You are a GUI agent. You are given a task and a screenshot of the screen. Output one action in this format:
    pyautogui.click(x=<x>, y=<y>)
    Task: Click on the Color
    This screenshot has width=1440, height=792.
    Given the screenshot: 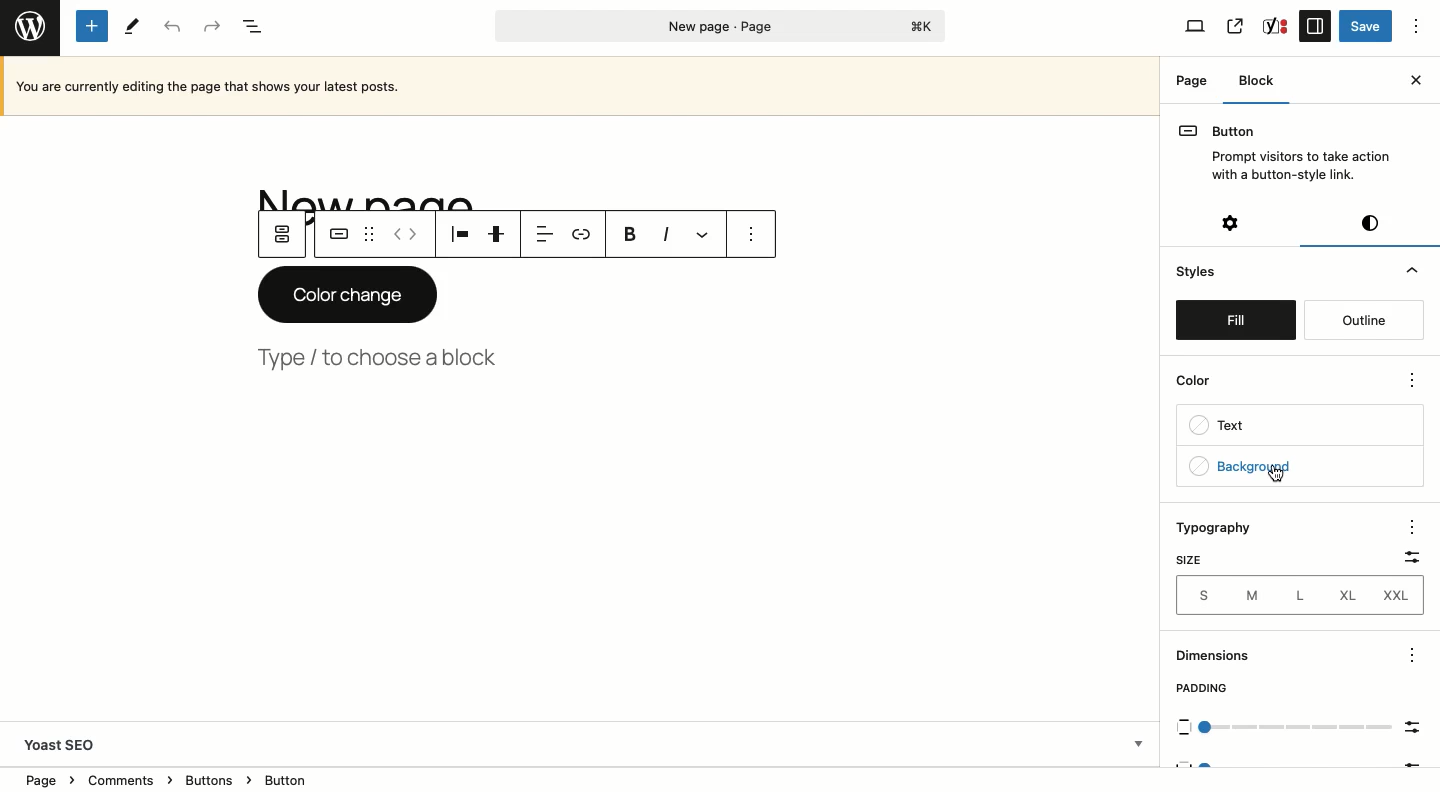 What is the action you would take?
    pyautogui.click(x=1297, y=382)
    